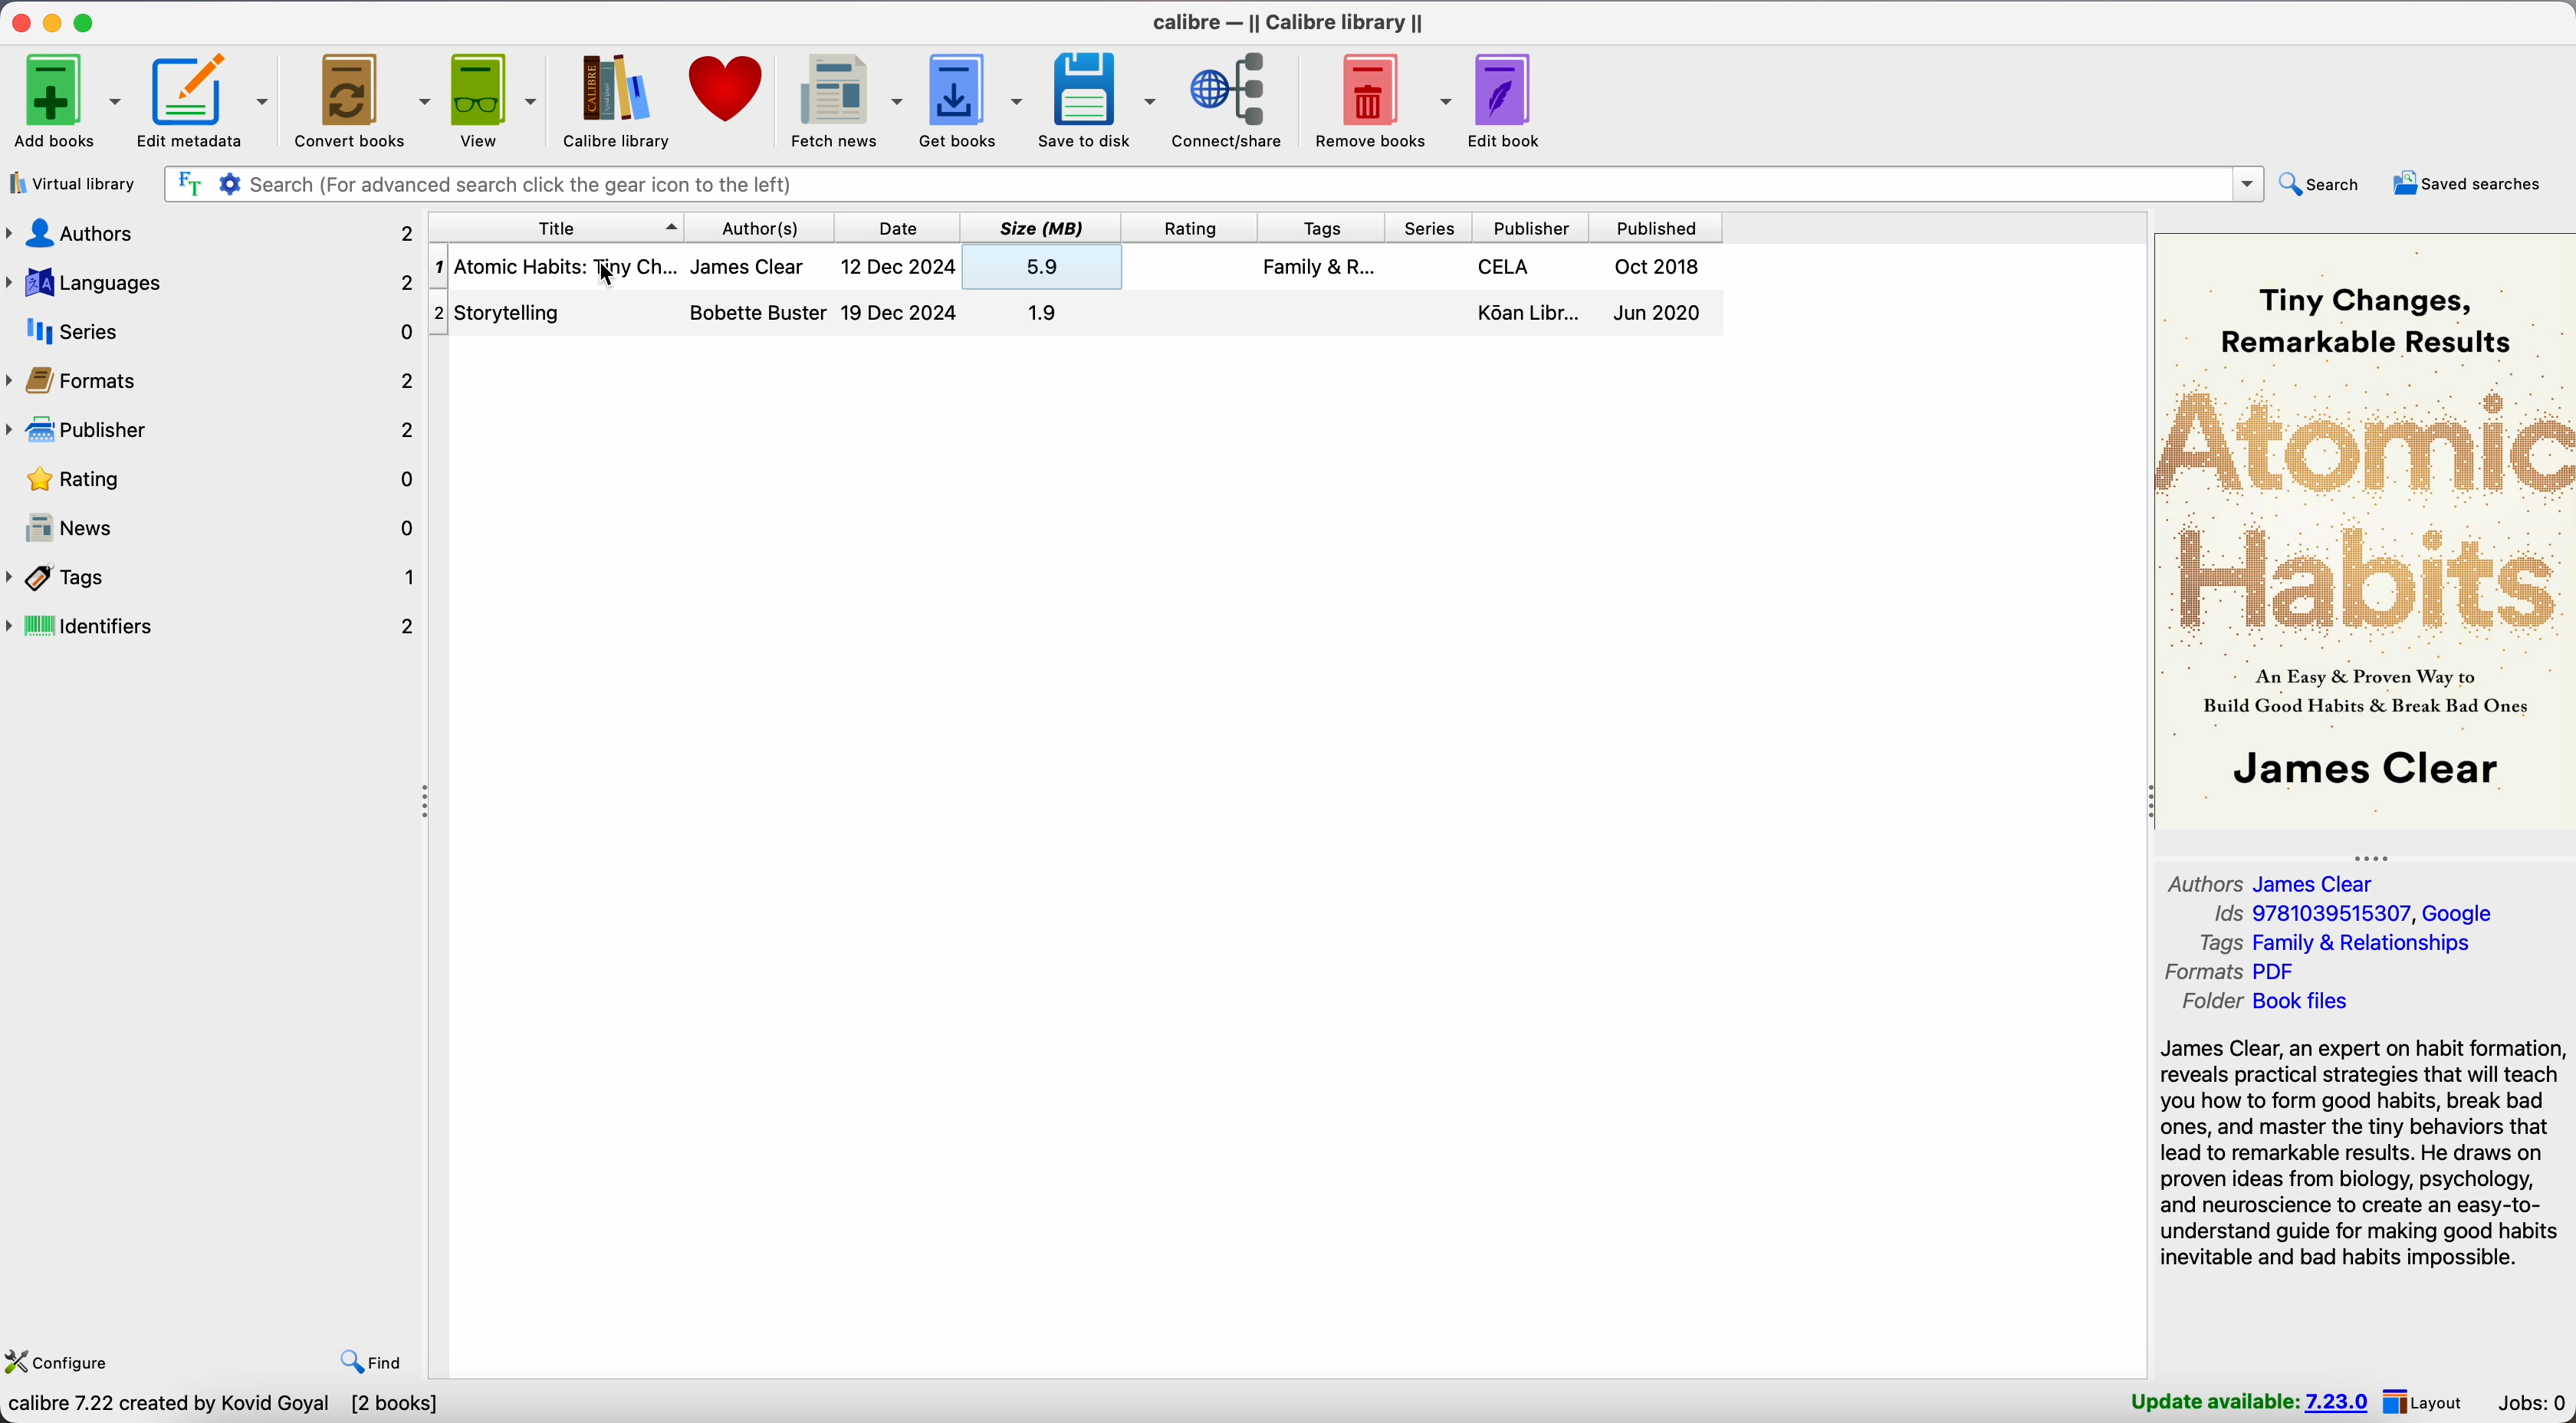 The image size is (2576, 1423). I want to click on author(s), so click(760, 228).